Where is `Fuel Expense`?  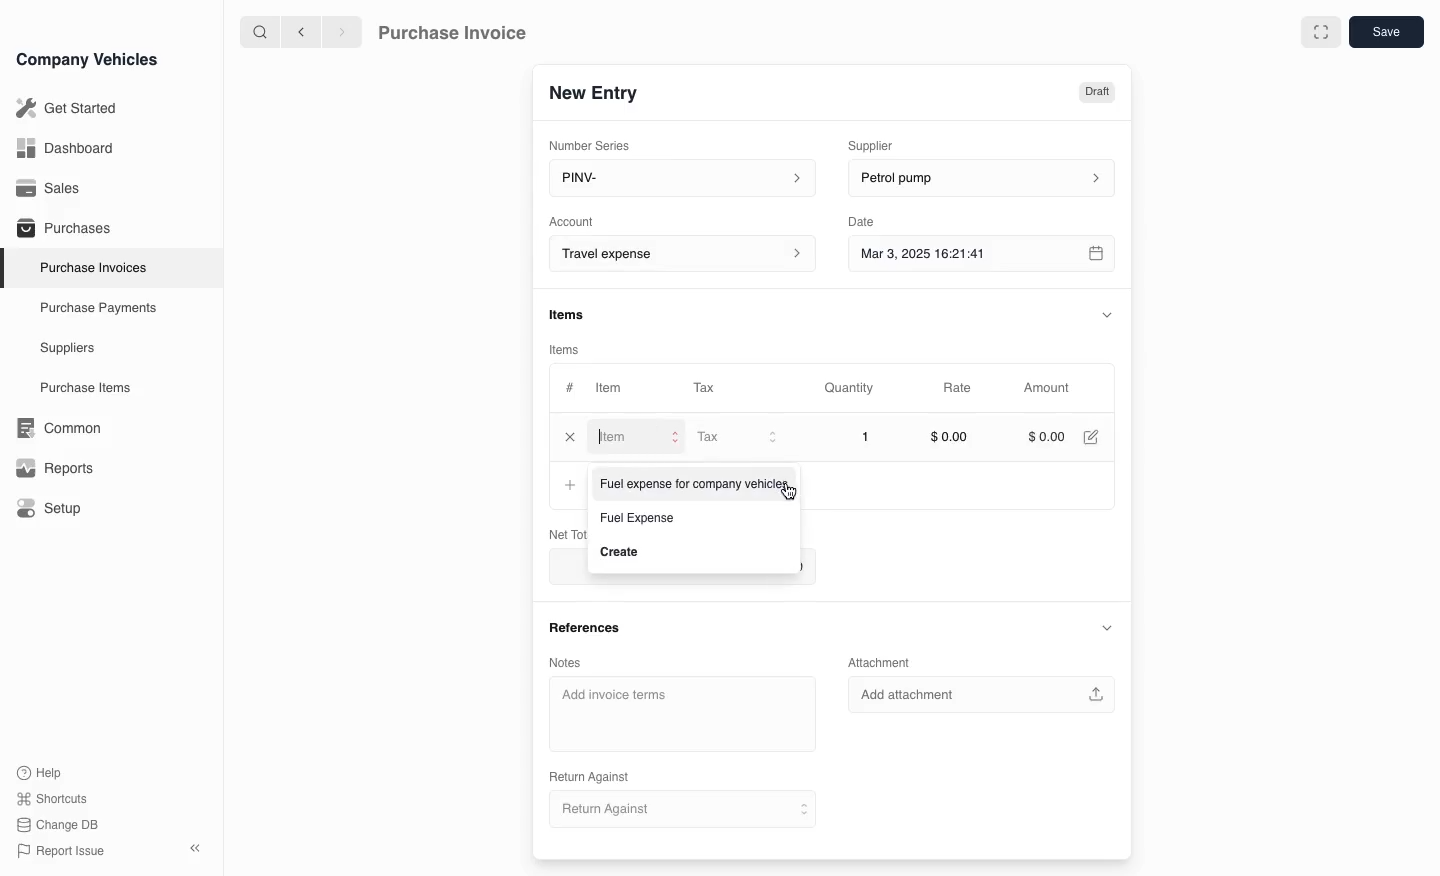
Fuel Expense is located at coordinates (637, 518).